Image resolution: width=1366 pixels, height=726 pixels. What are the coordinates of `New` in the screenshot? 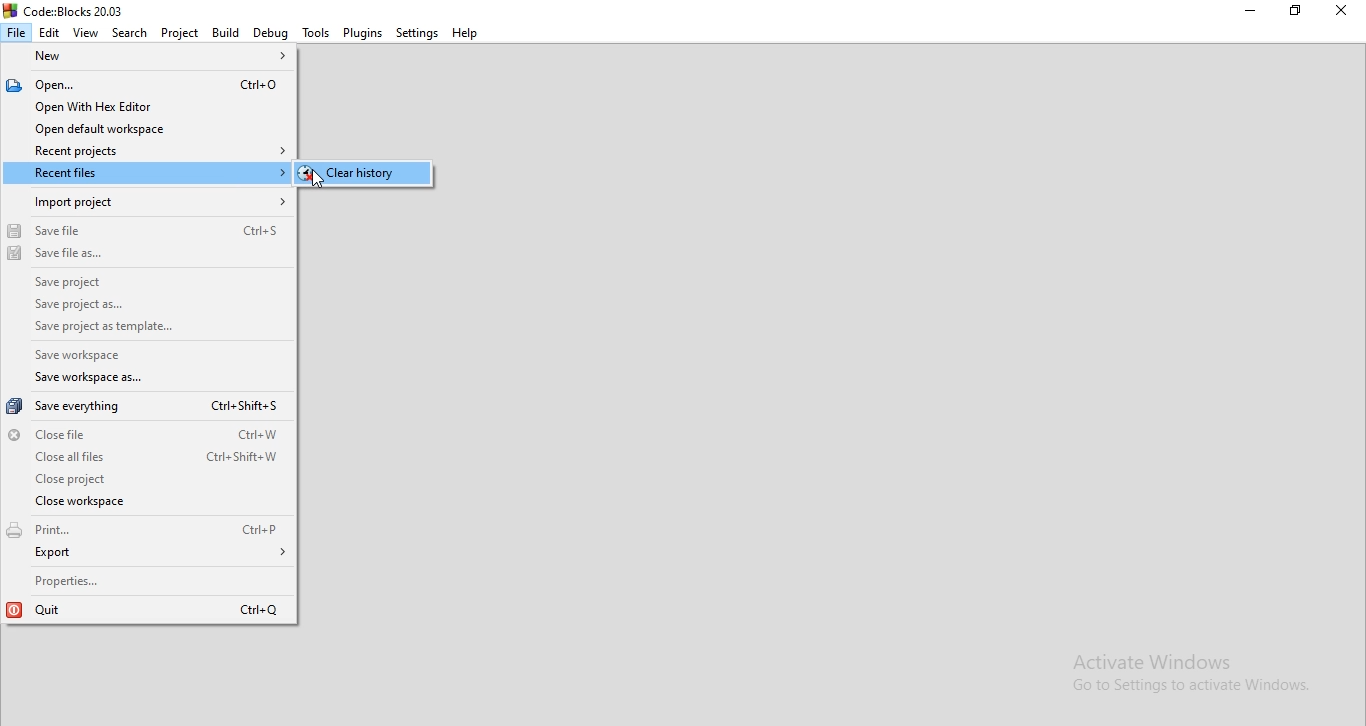 It's located at (151, 58).